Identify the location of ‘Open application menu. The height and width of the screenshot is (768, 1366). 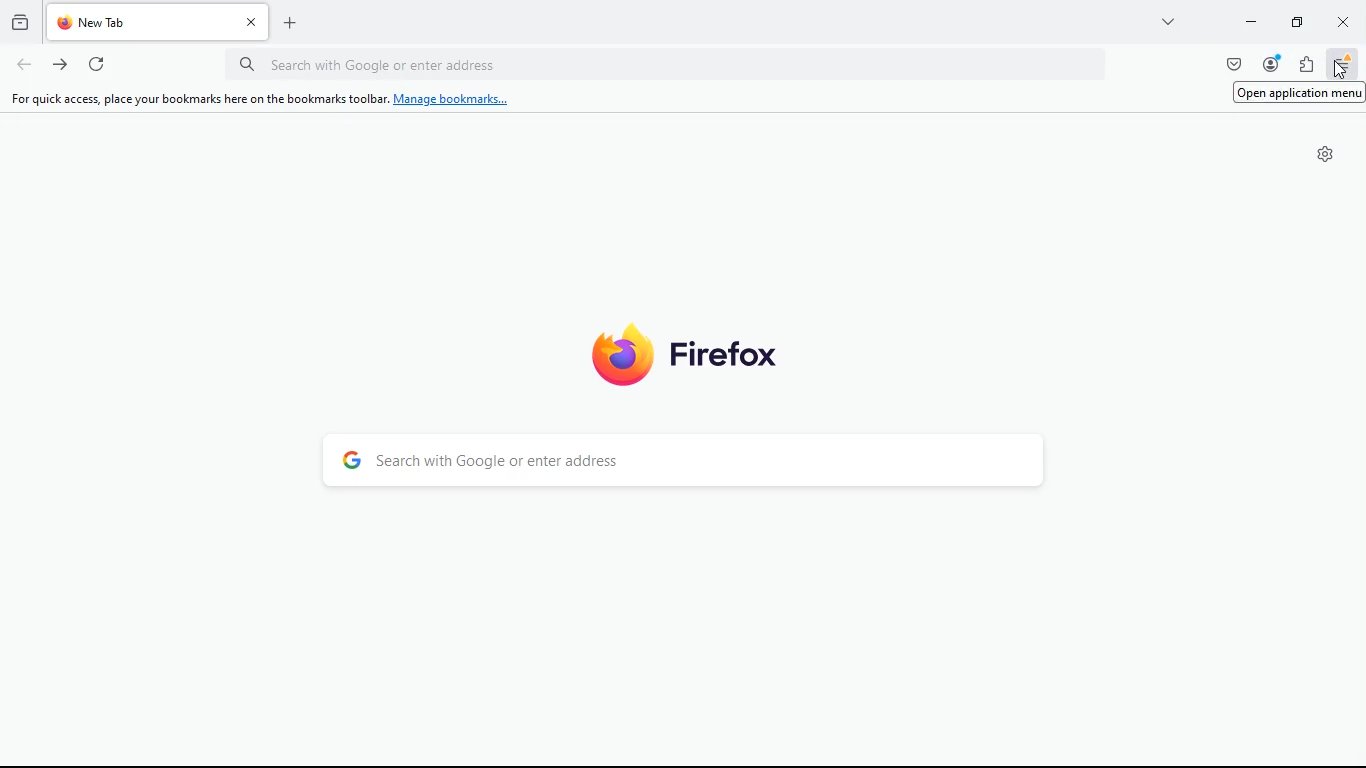
(1300, 93).